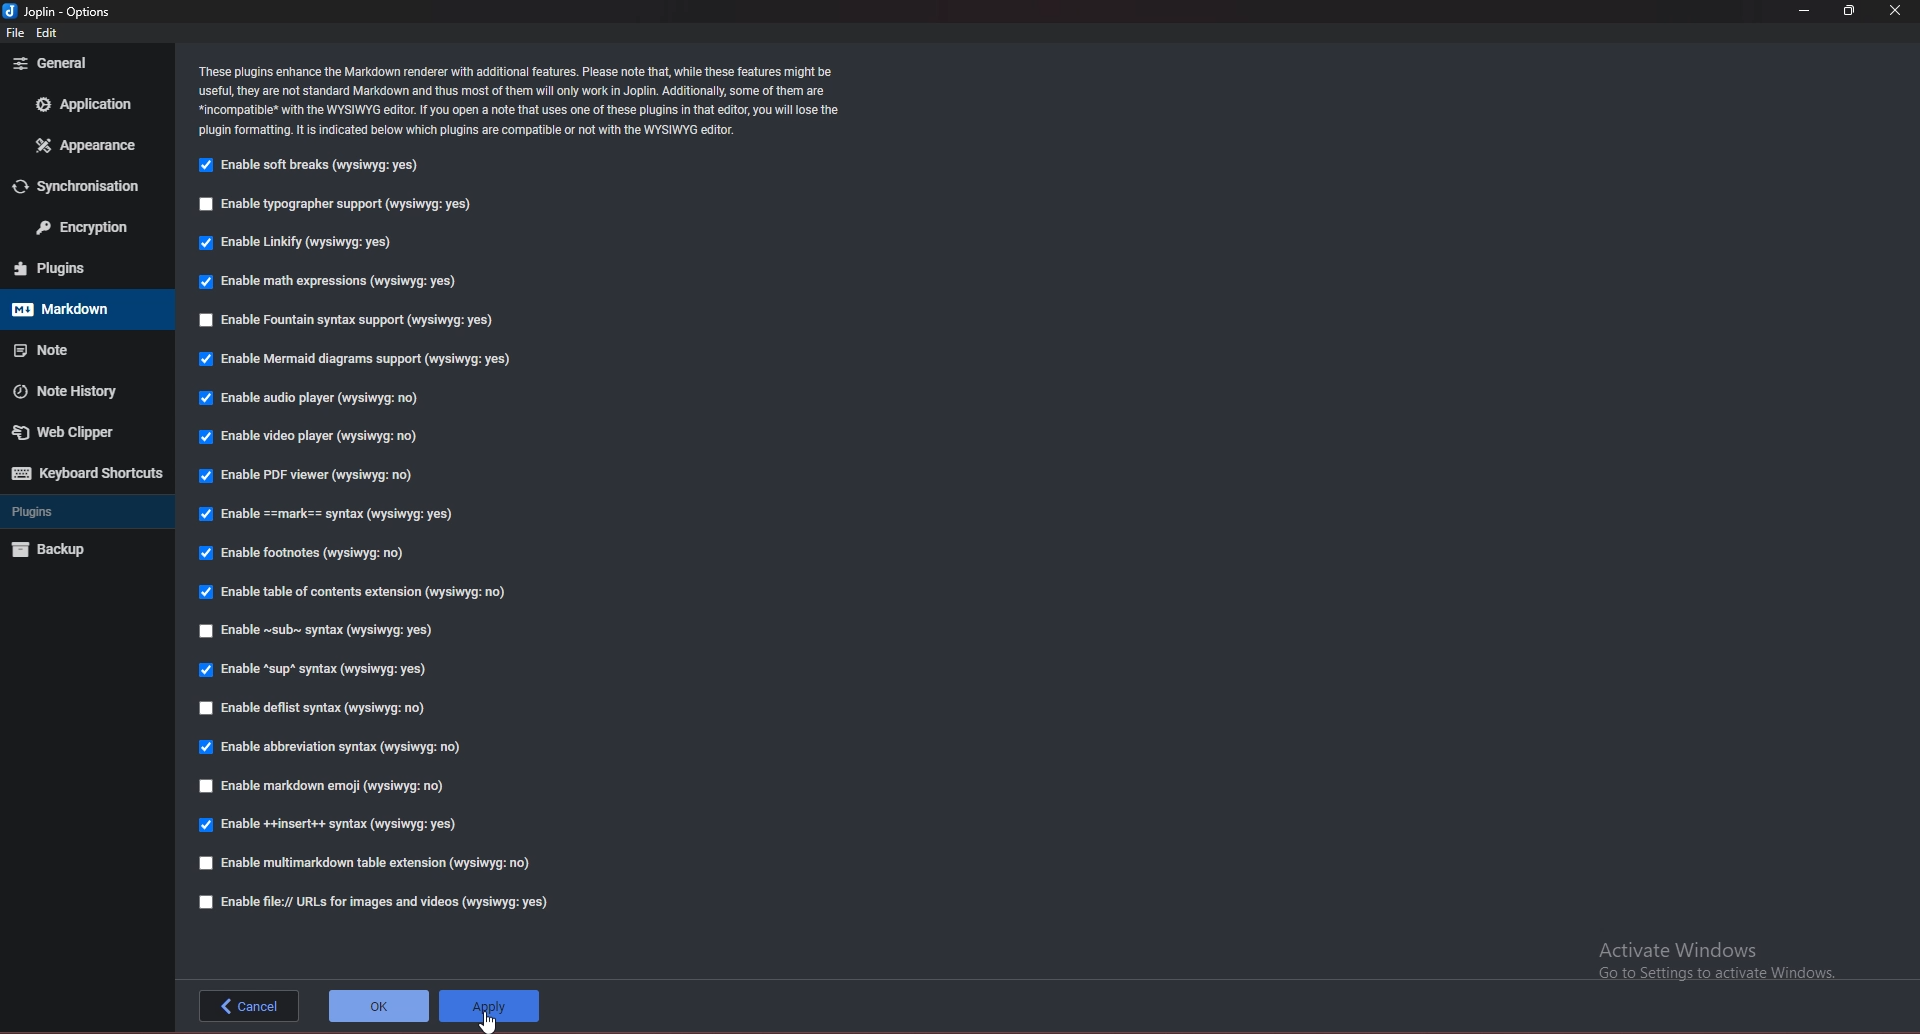 Image resolution: width=1920 pixels, height=1034 pixels. I want to click on enable footnotes, so click(312, 552).